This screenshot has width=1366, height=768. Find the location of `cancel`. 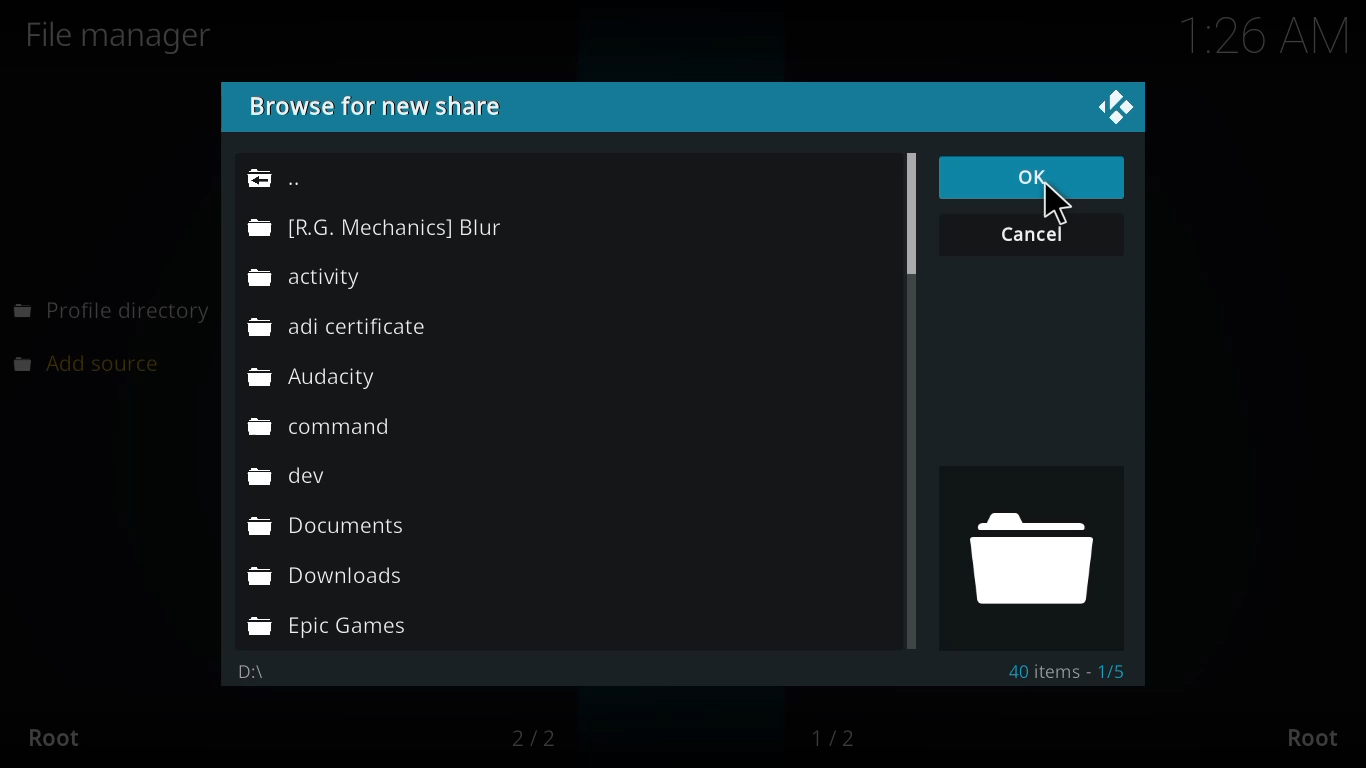

cancel is located at coordinates (1033, 235).